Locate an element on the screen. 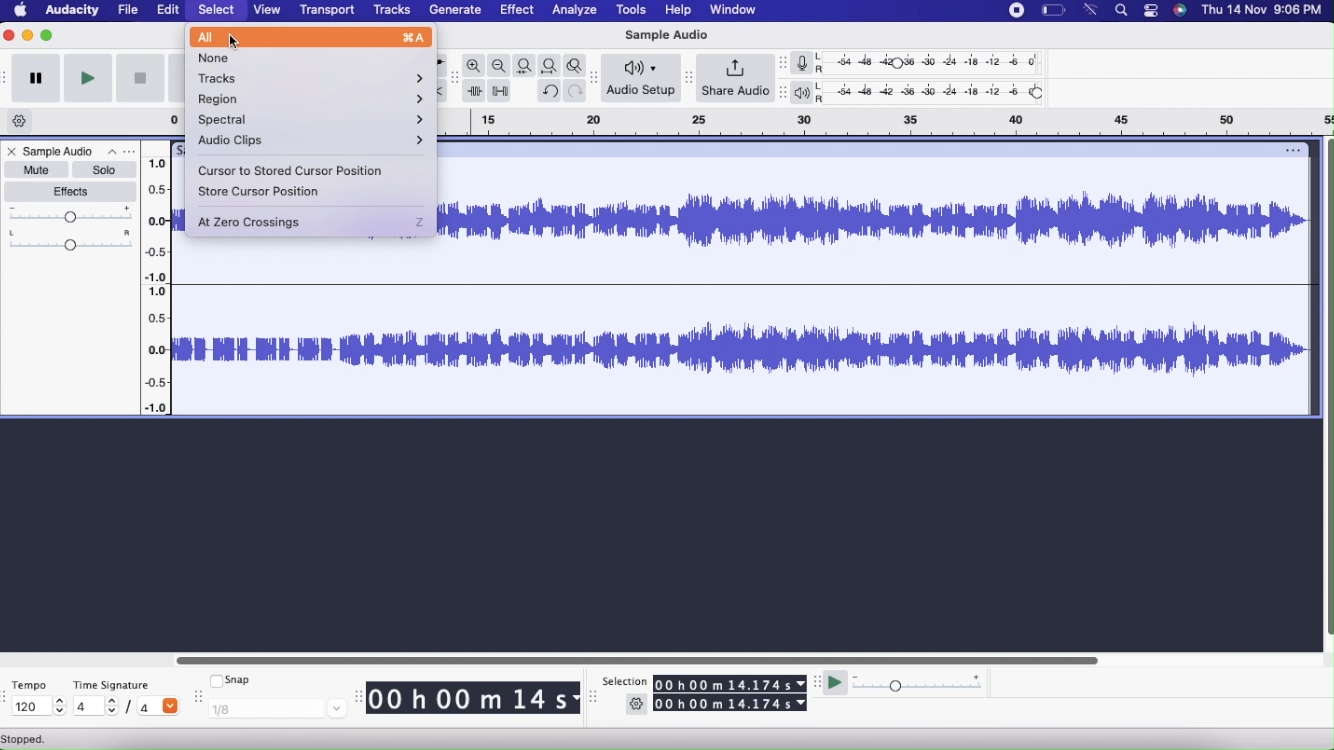 The height and width of the screenshot is (750, 1334). Audio Clips is located at coordinates (312, 141).